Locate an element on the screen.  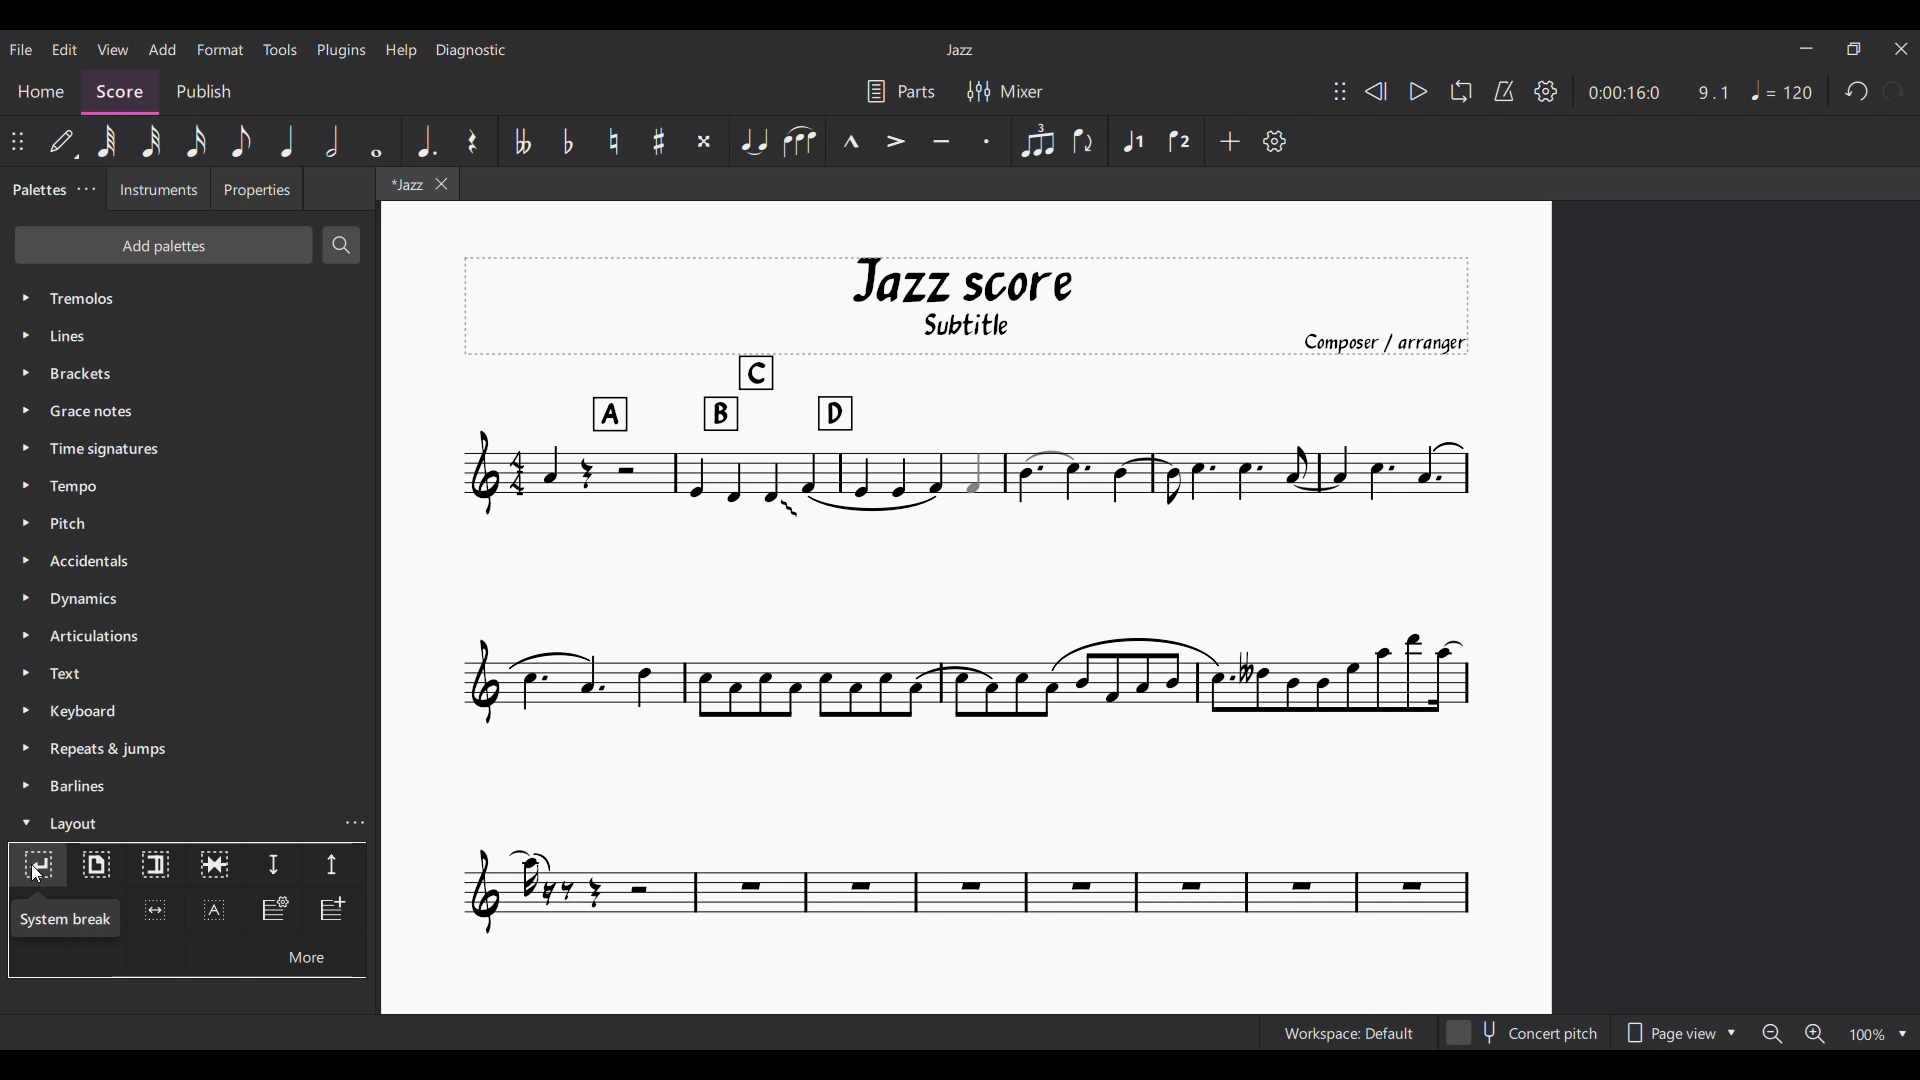
9.1 is located at coordinates (1713, 93).